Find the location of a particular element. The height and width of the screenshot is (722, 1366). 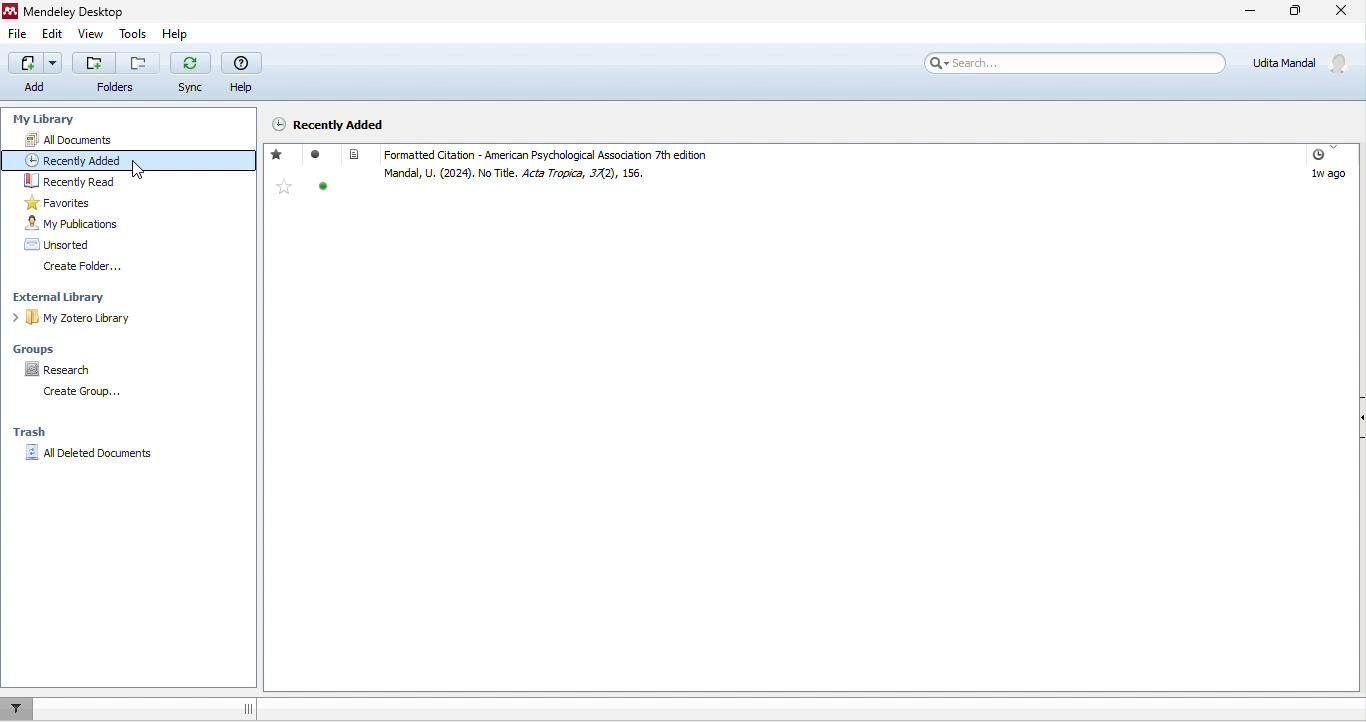

minimize is located at coordinates (1236, 15).